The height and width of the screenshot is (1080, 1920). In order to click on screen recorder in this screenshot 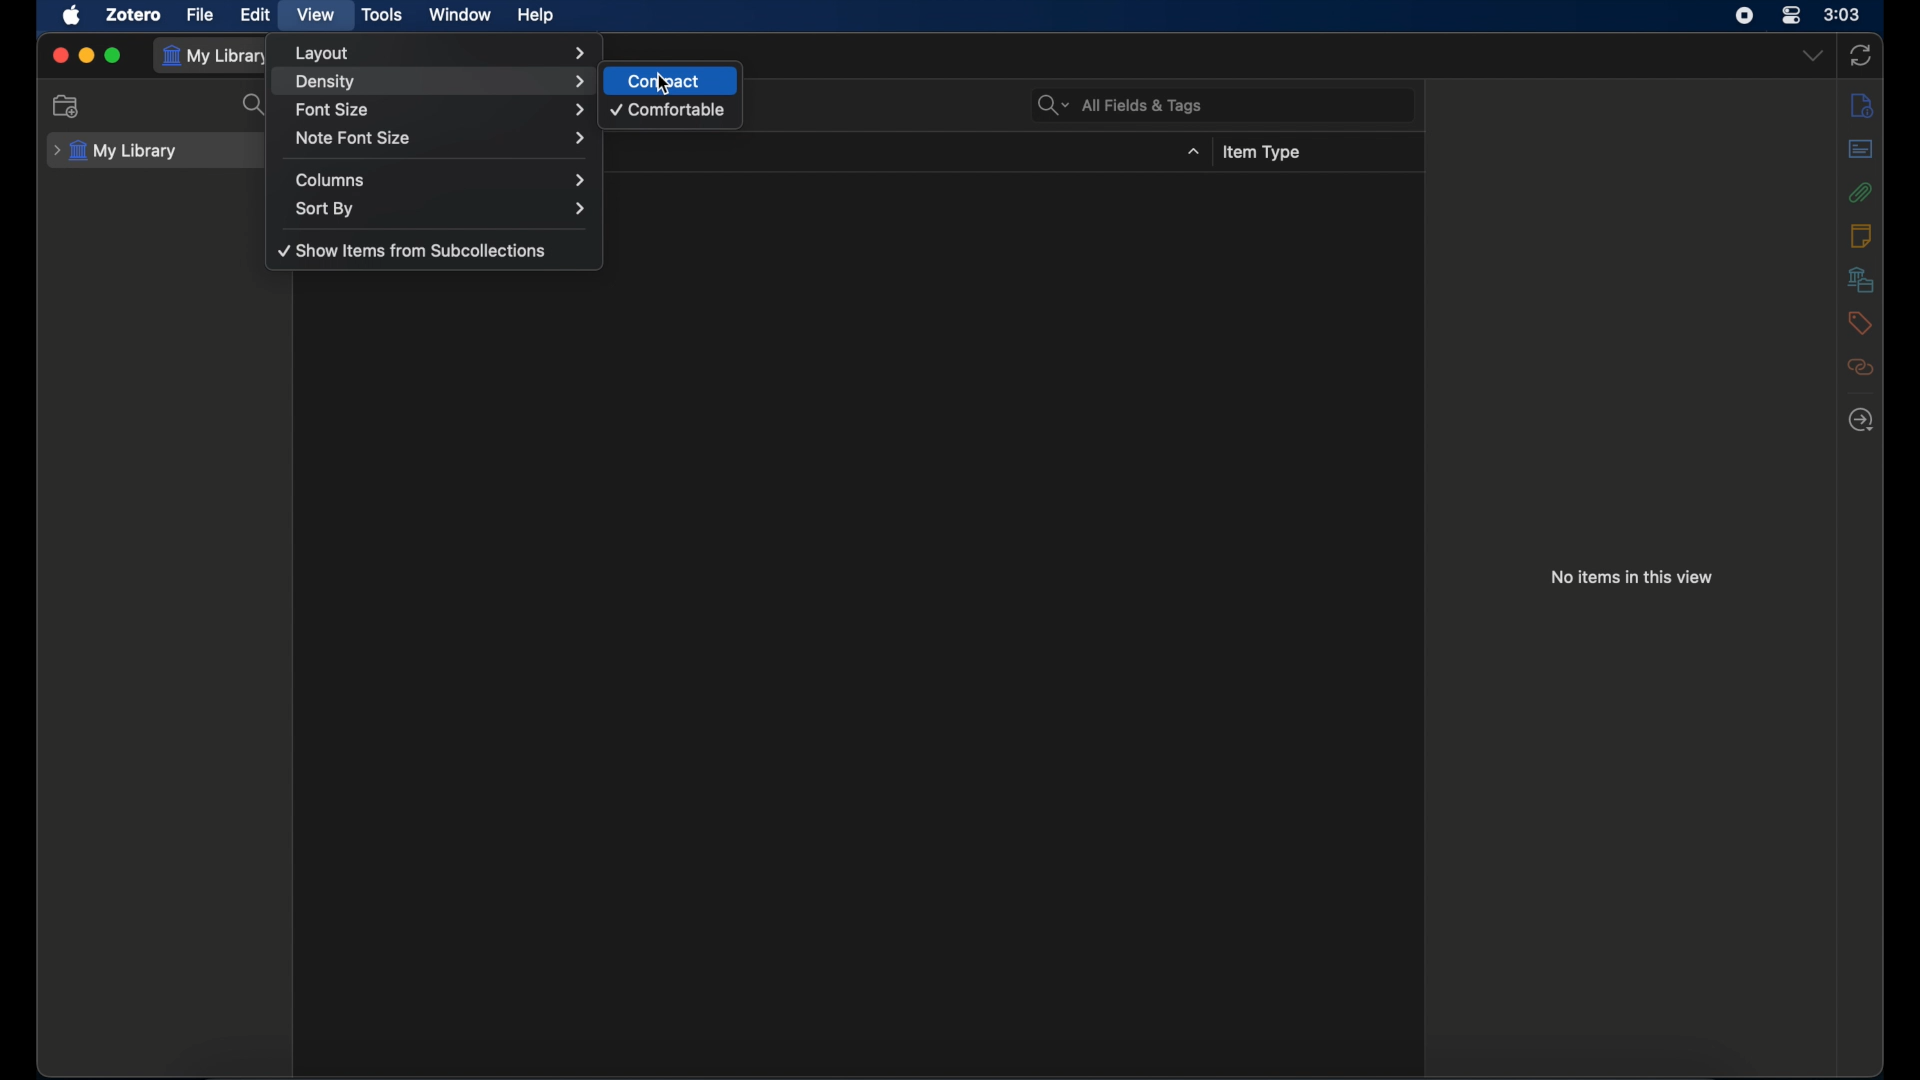, I will do `click(1745, 16)`.